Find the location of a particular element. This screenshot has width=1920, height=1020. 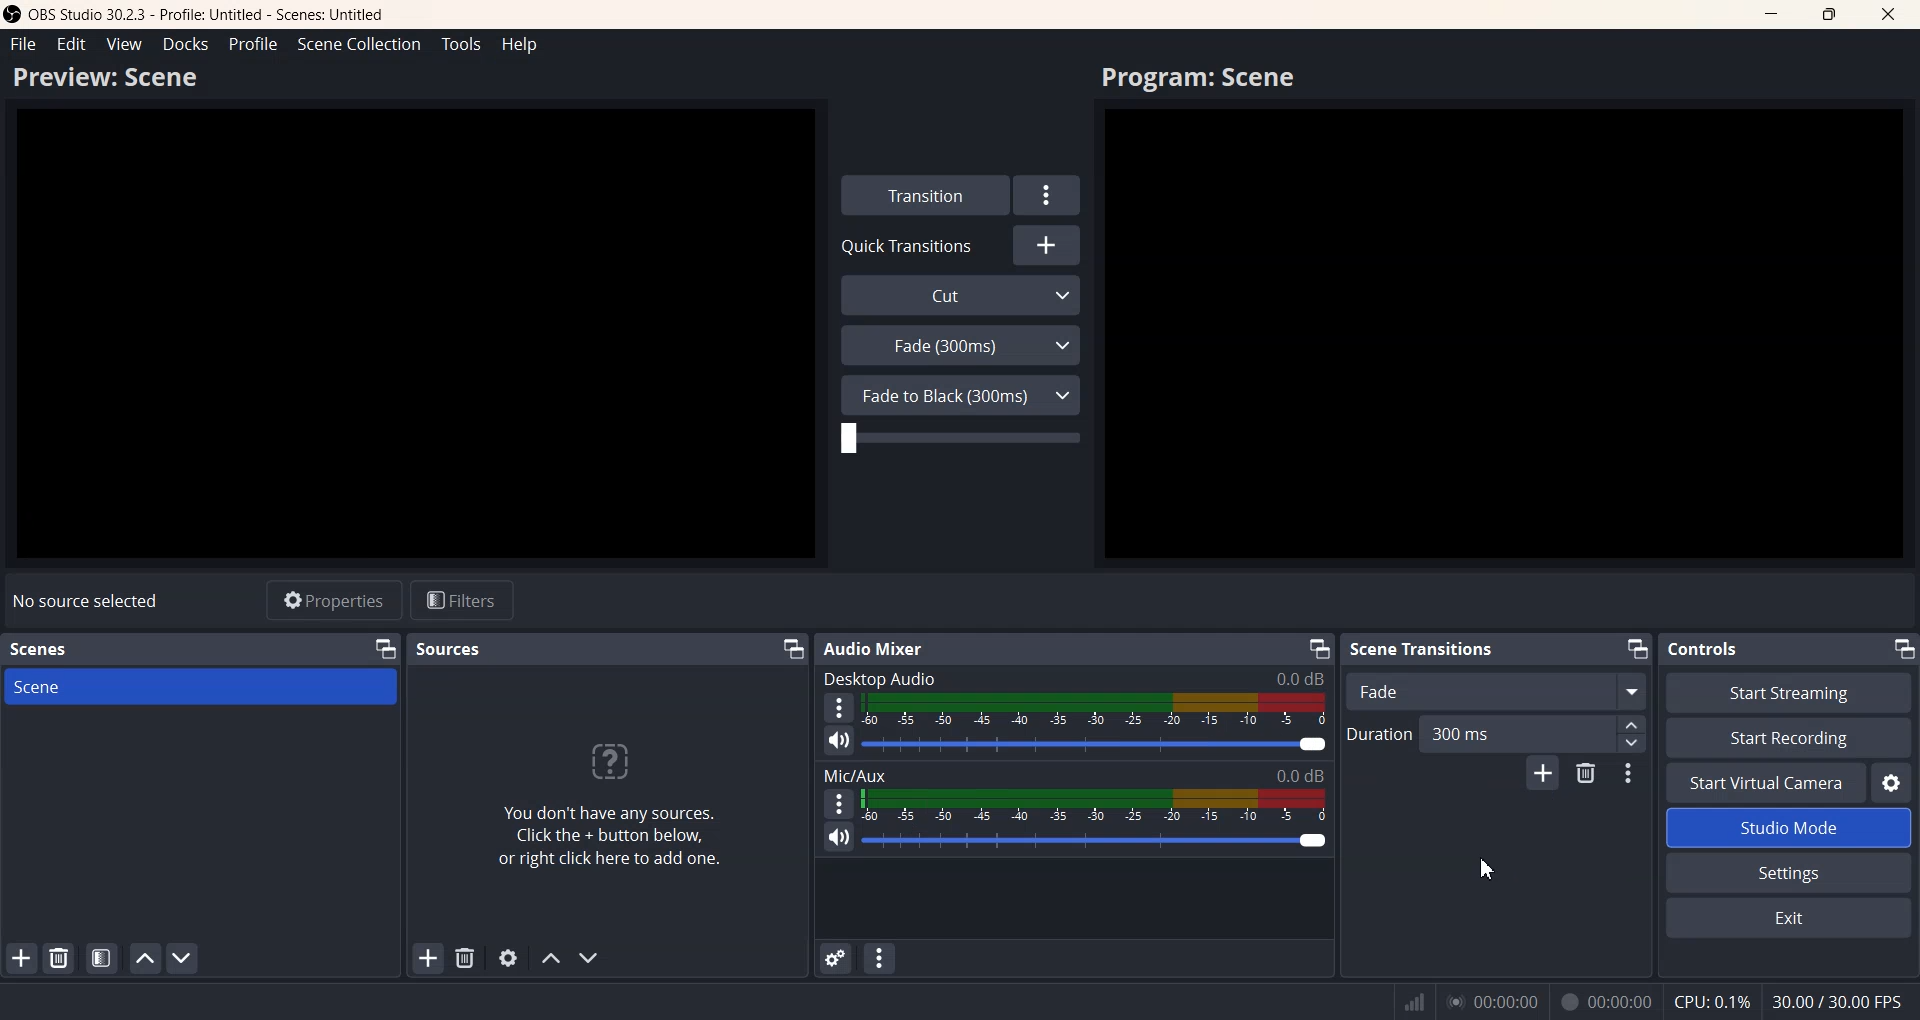

Follow scene down is located at coordinates (183, 958).